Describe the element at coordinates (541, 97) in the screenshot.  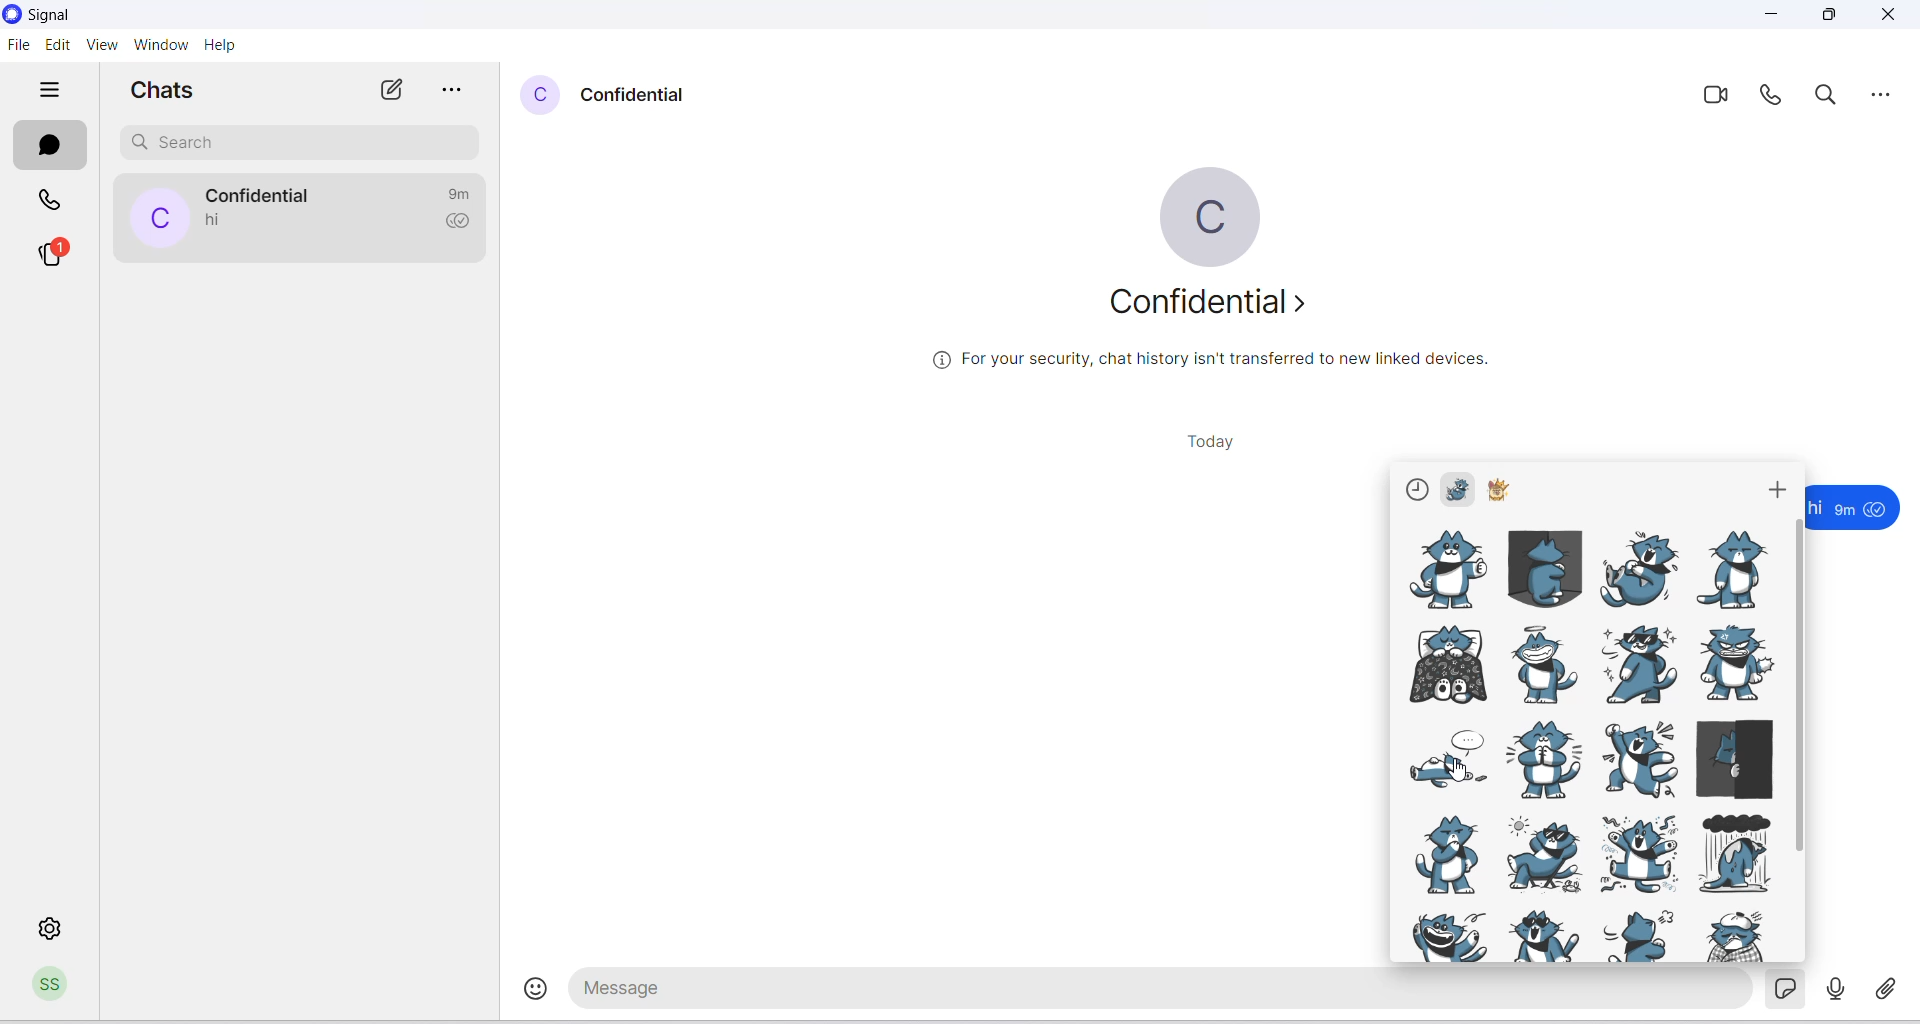
I see `profile picture` at that location.